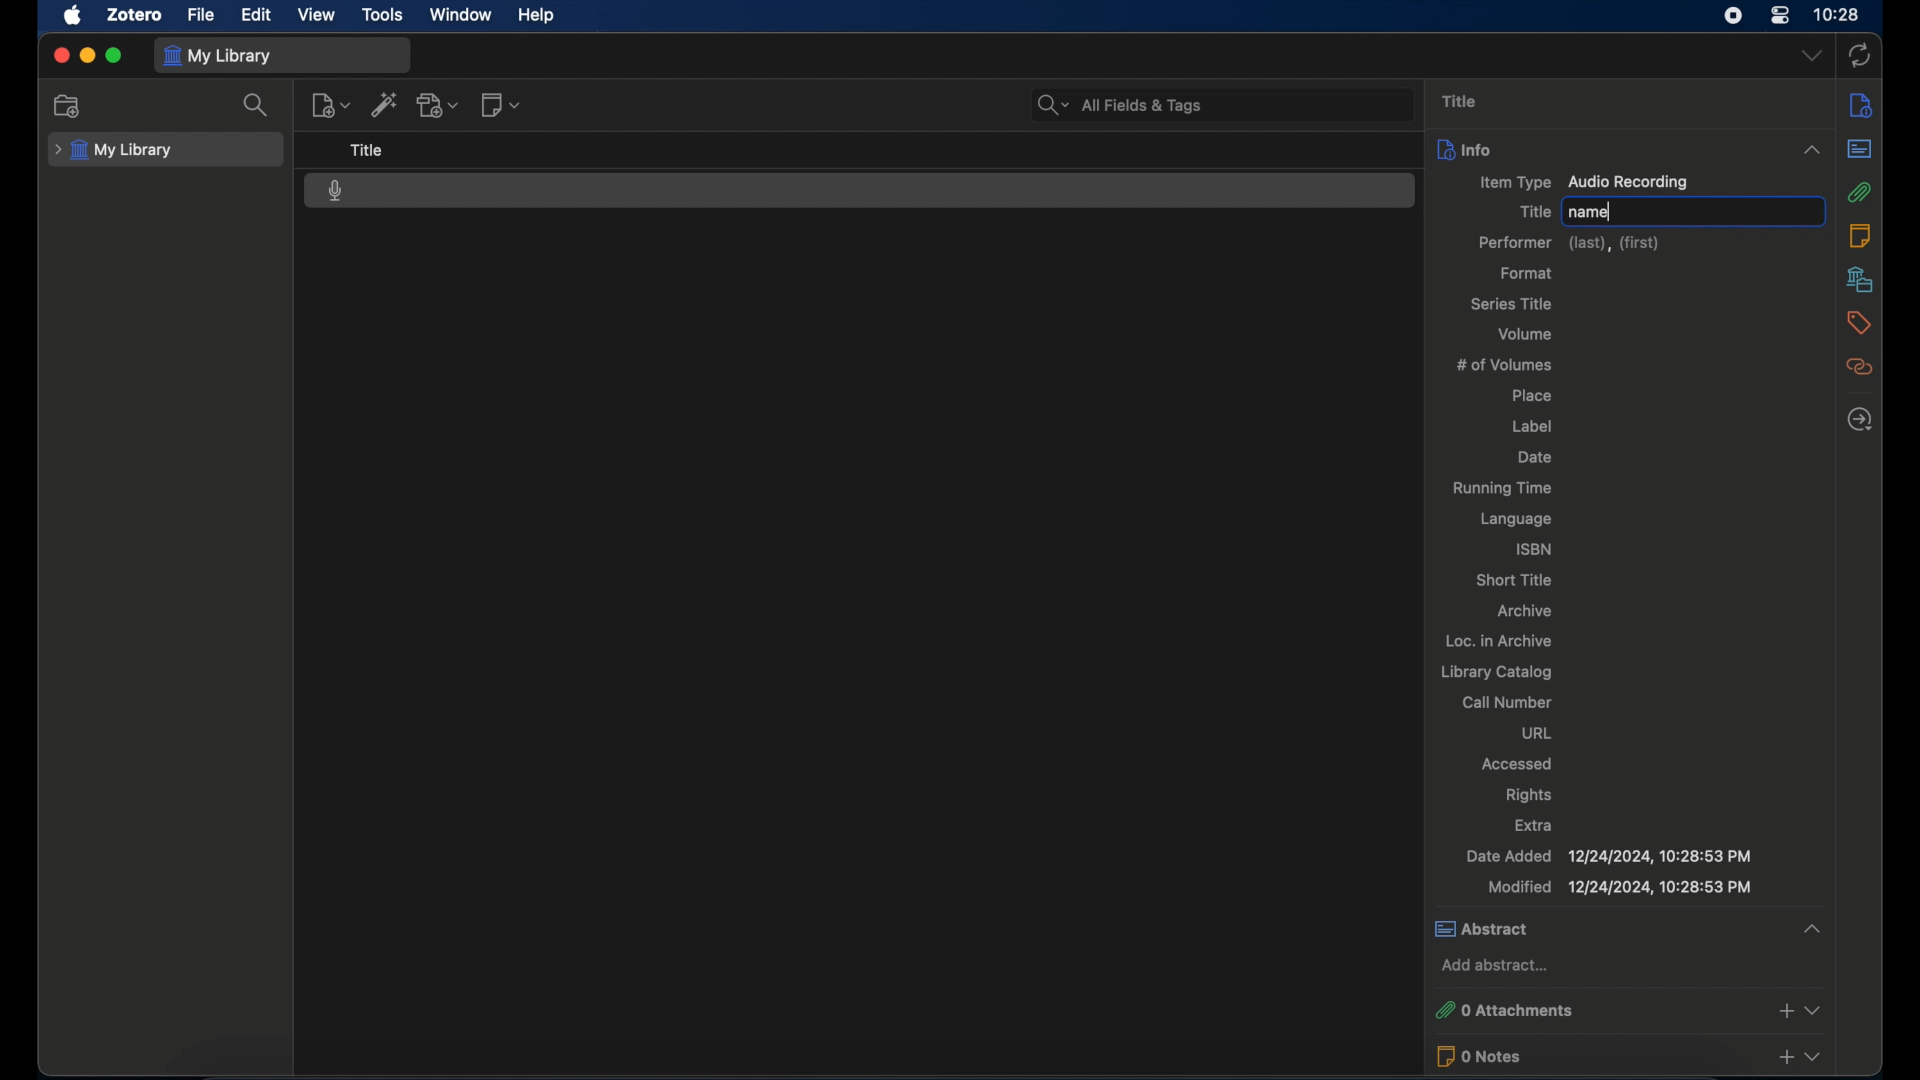 This screenshot has height=1080, width=1920. I want to click on time, so click(1837, 13).